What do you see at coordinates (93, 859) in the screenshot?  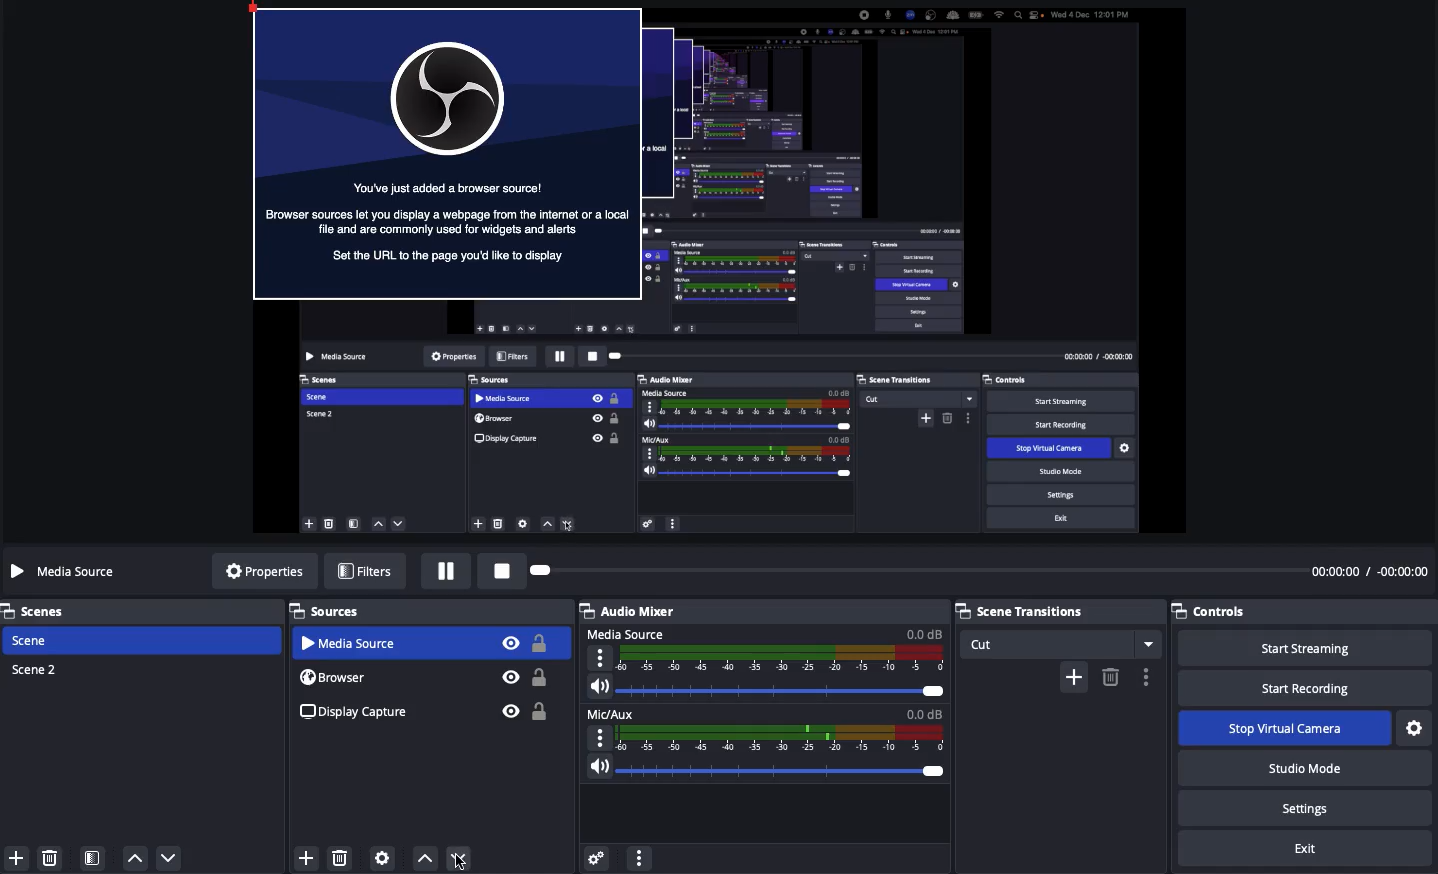 I see `Scene filter` at bounding box center [93, 859].